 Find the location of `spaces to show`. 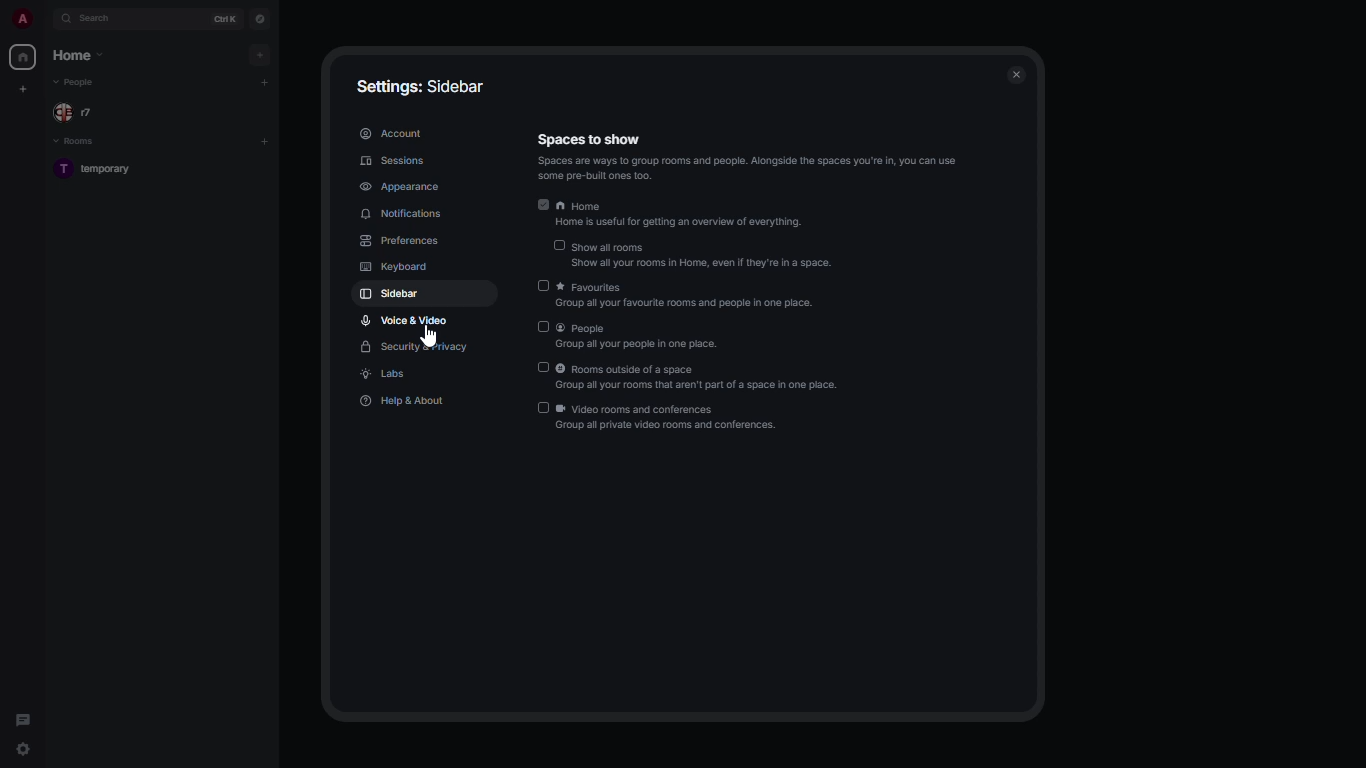

spaces to show is located at coordinates (748, 157).